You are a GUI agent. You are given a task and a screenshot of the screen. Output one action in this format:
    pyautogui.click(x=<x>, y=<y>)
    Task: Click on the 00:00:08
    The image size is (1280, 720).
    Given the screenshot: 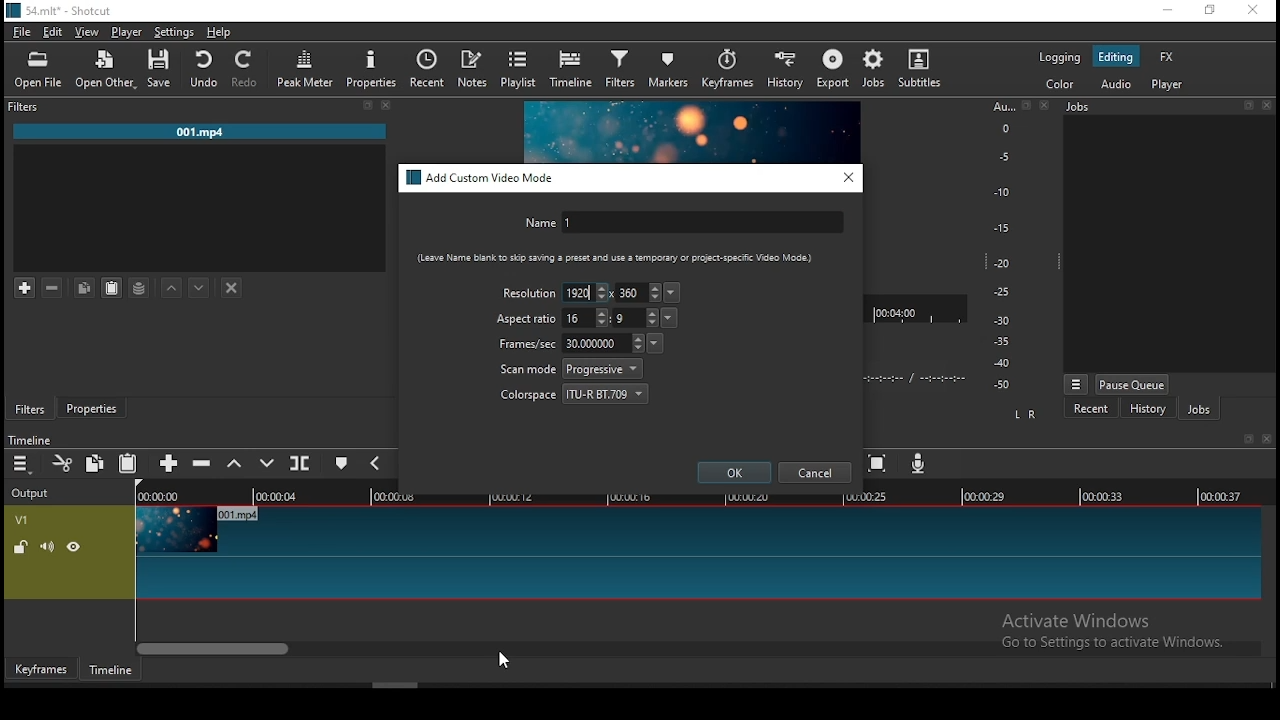 What is the action you would take?
    pyautogui.click(x=402, y=497)
    